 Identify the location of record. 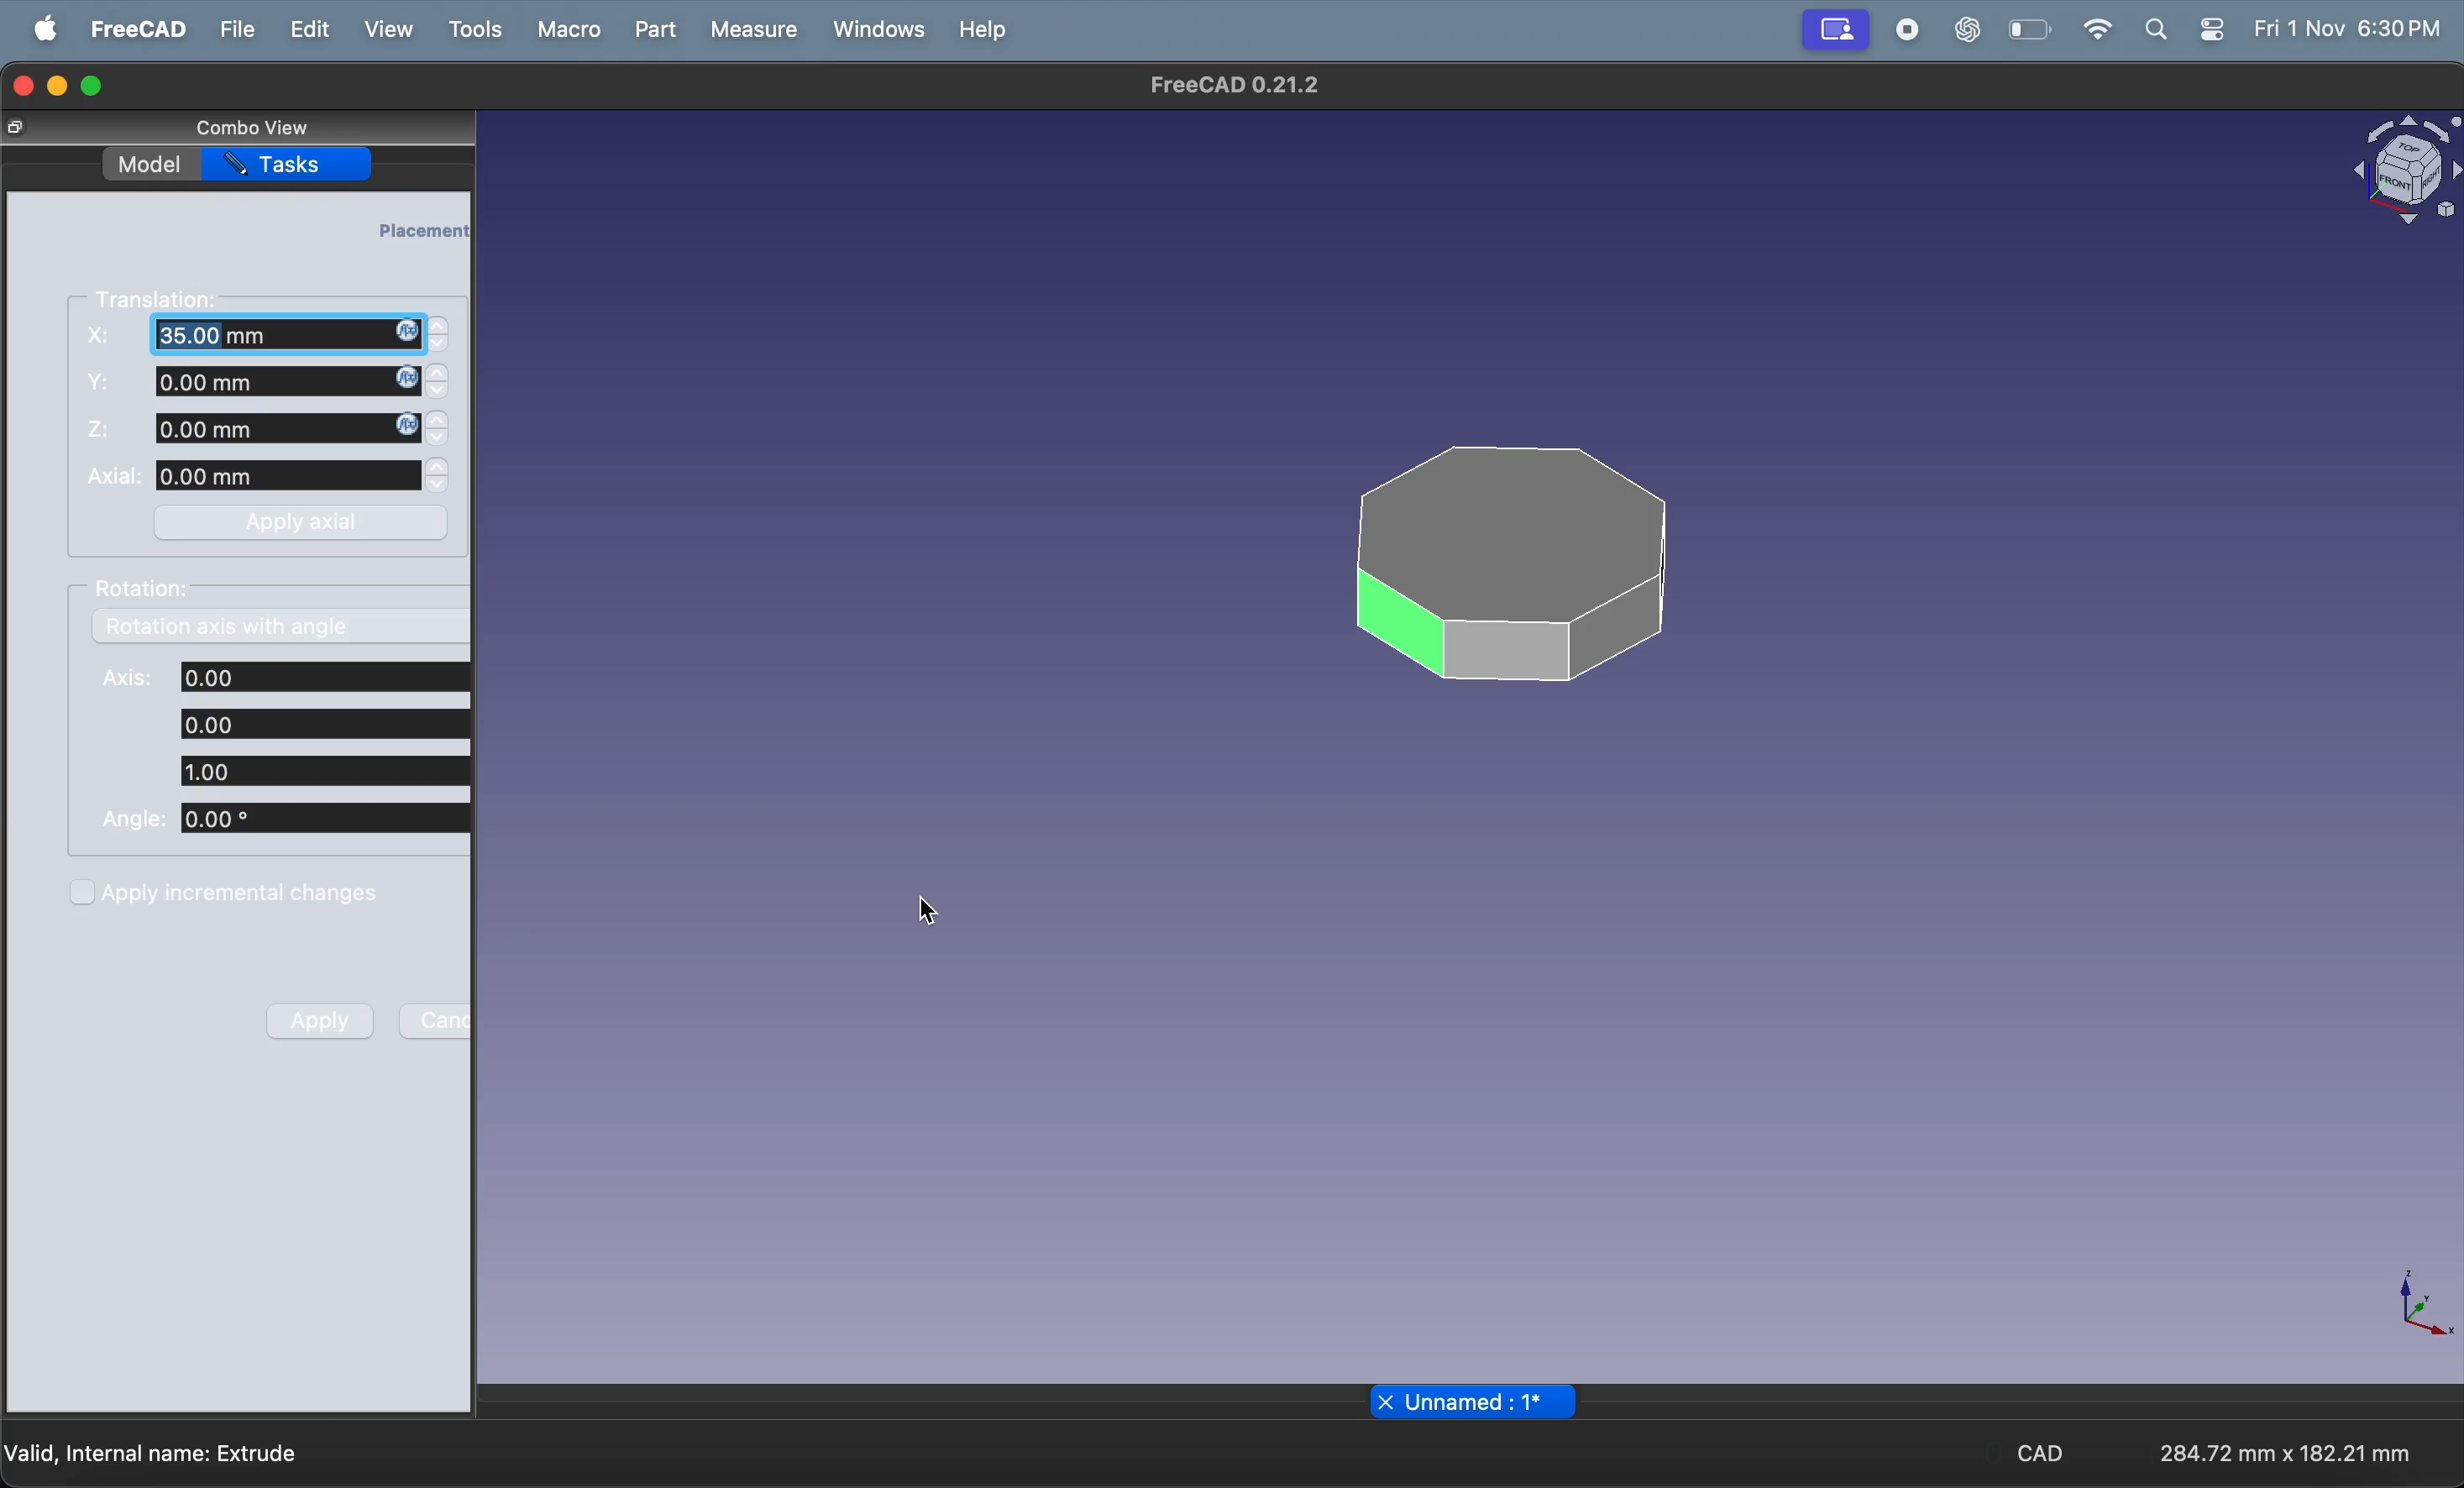
(1899, 30).